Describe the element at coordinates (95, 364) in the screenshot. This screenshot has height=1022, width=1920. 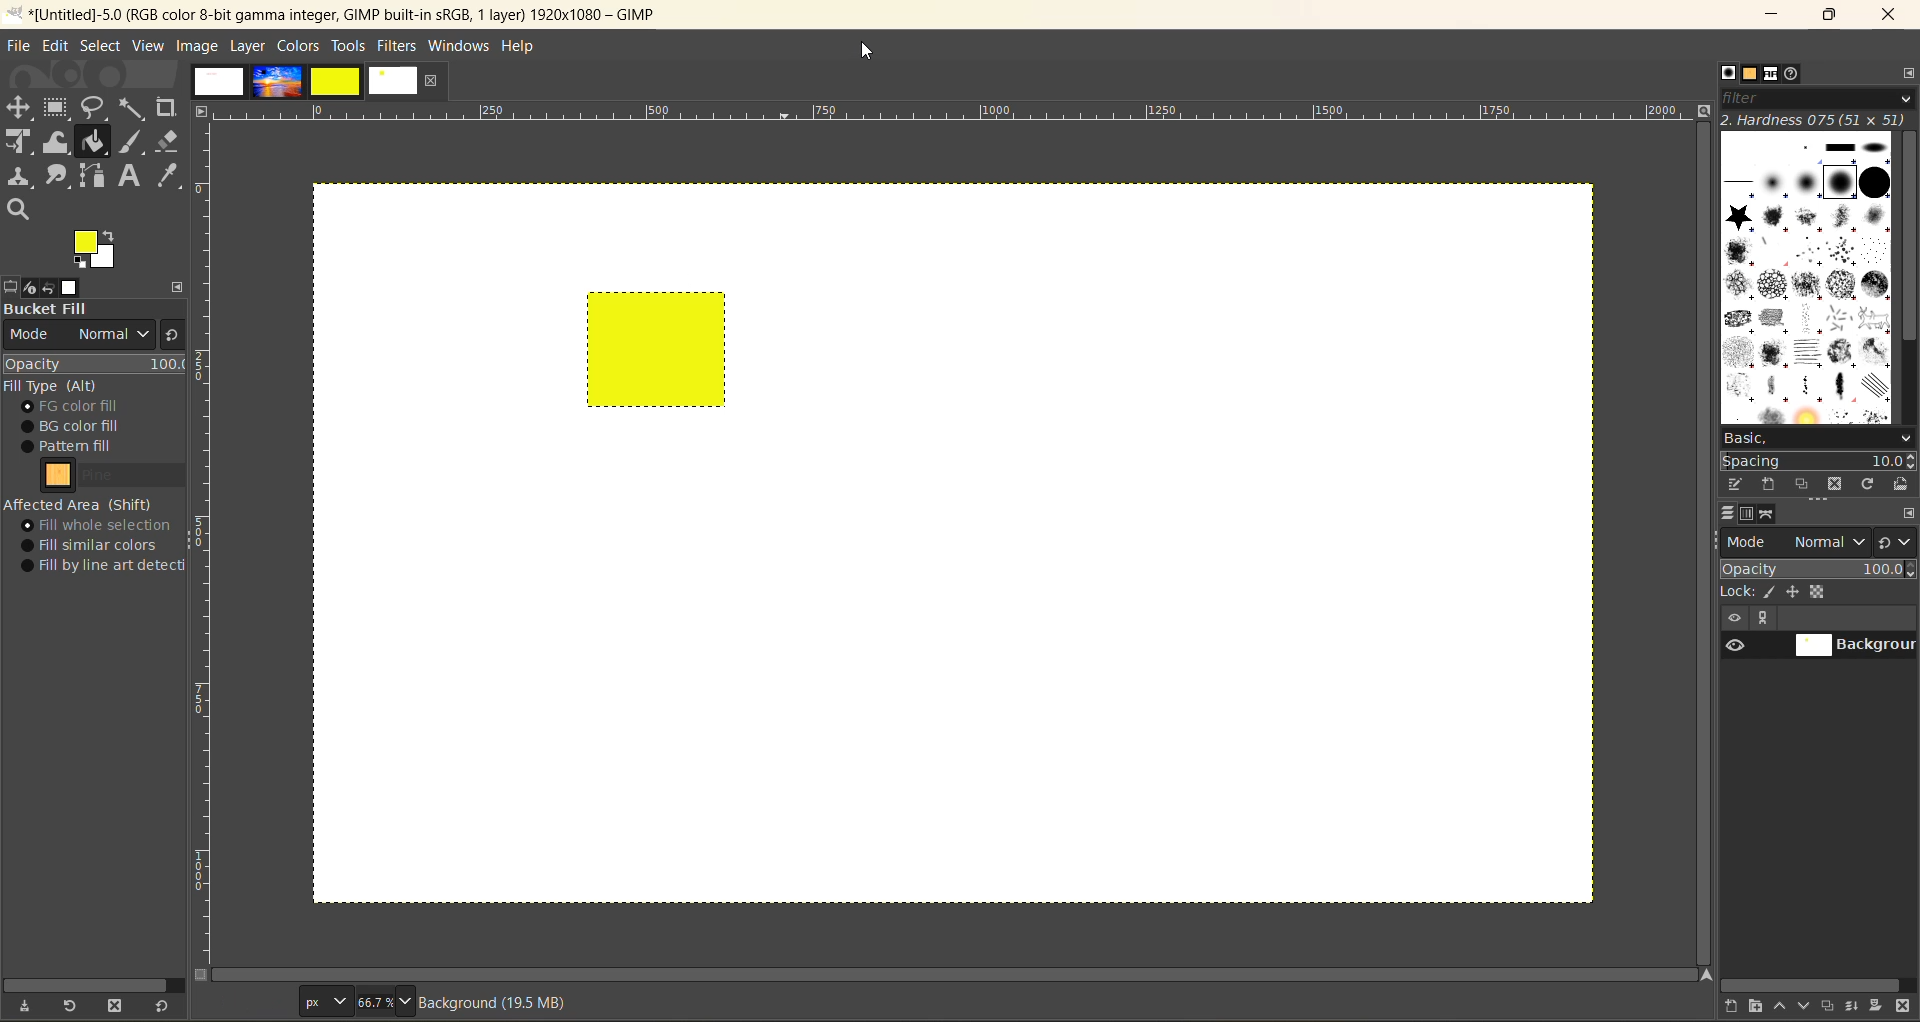
I see `opacity` at that location.